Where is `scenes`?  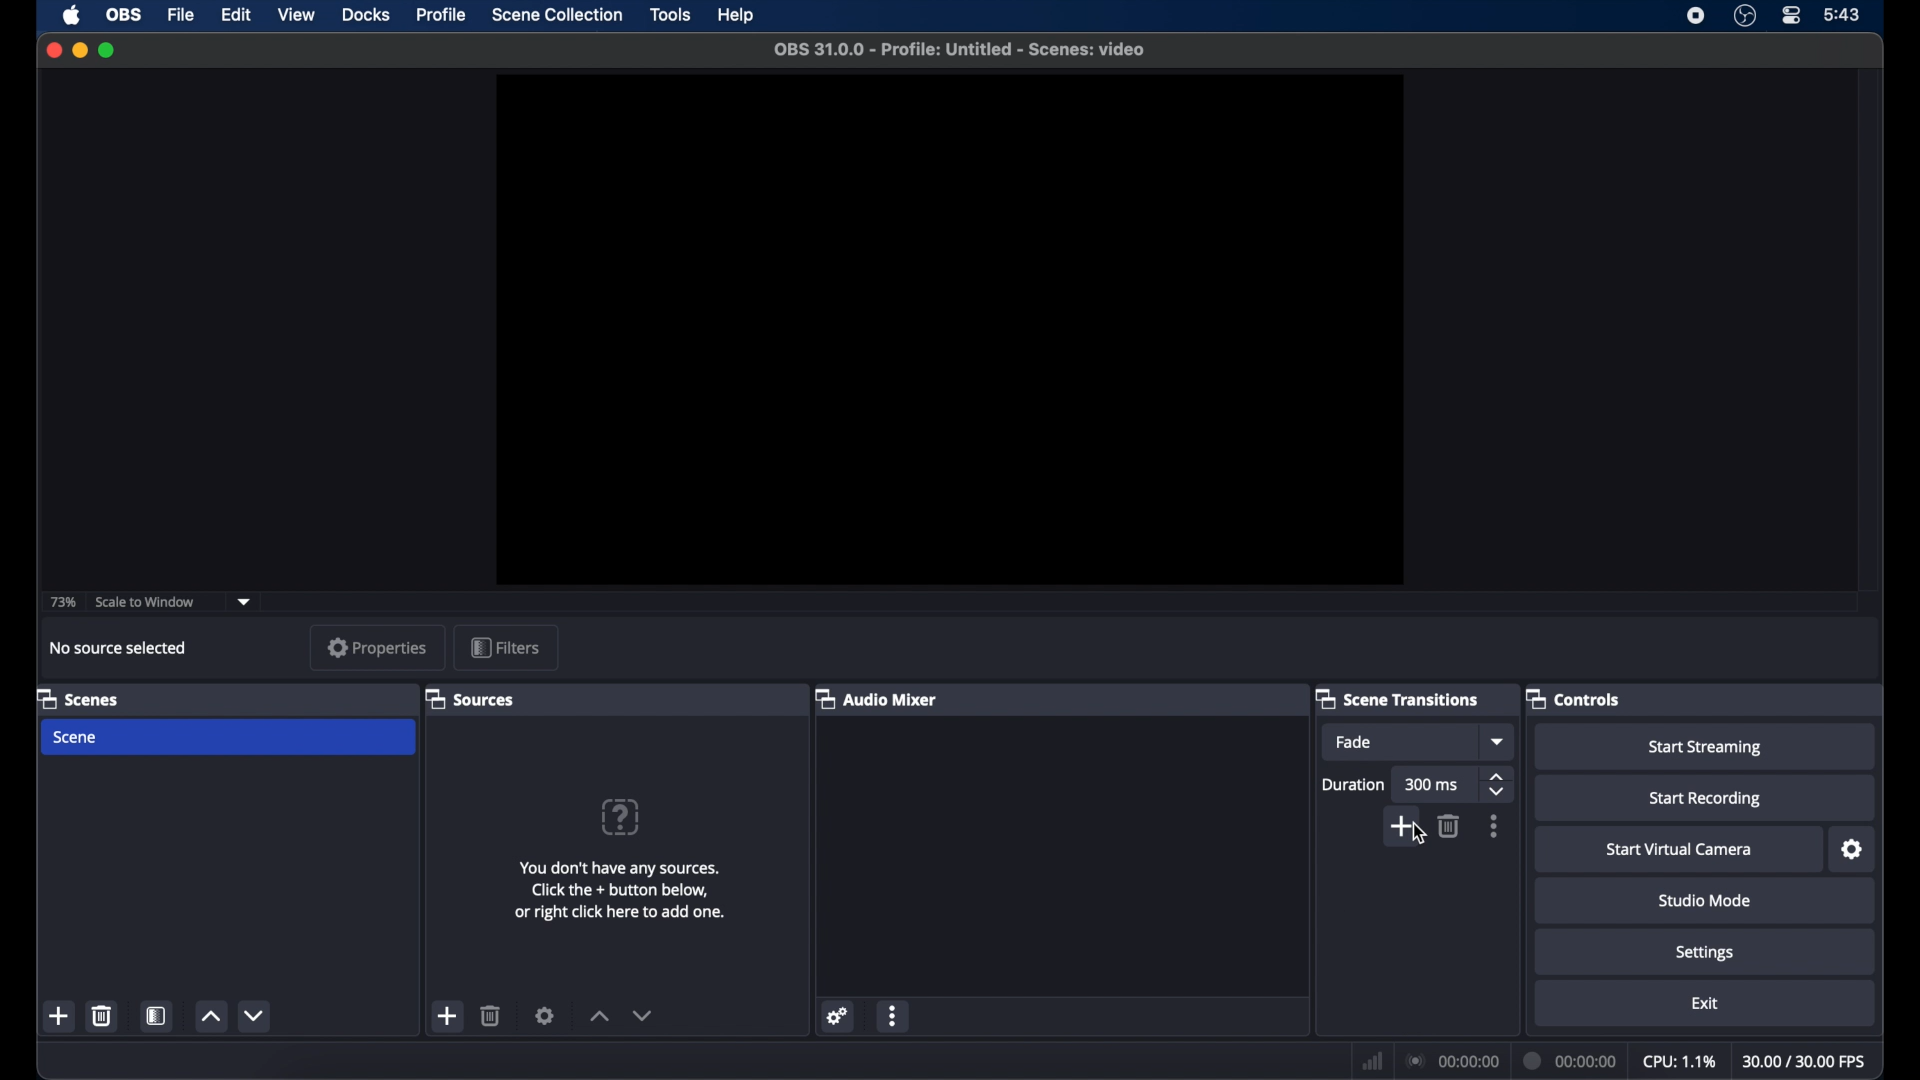
scenes is located at coordinates (82, 698).